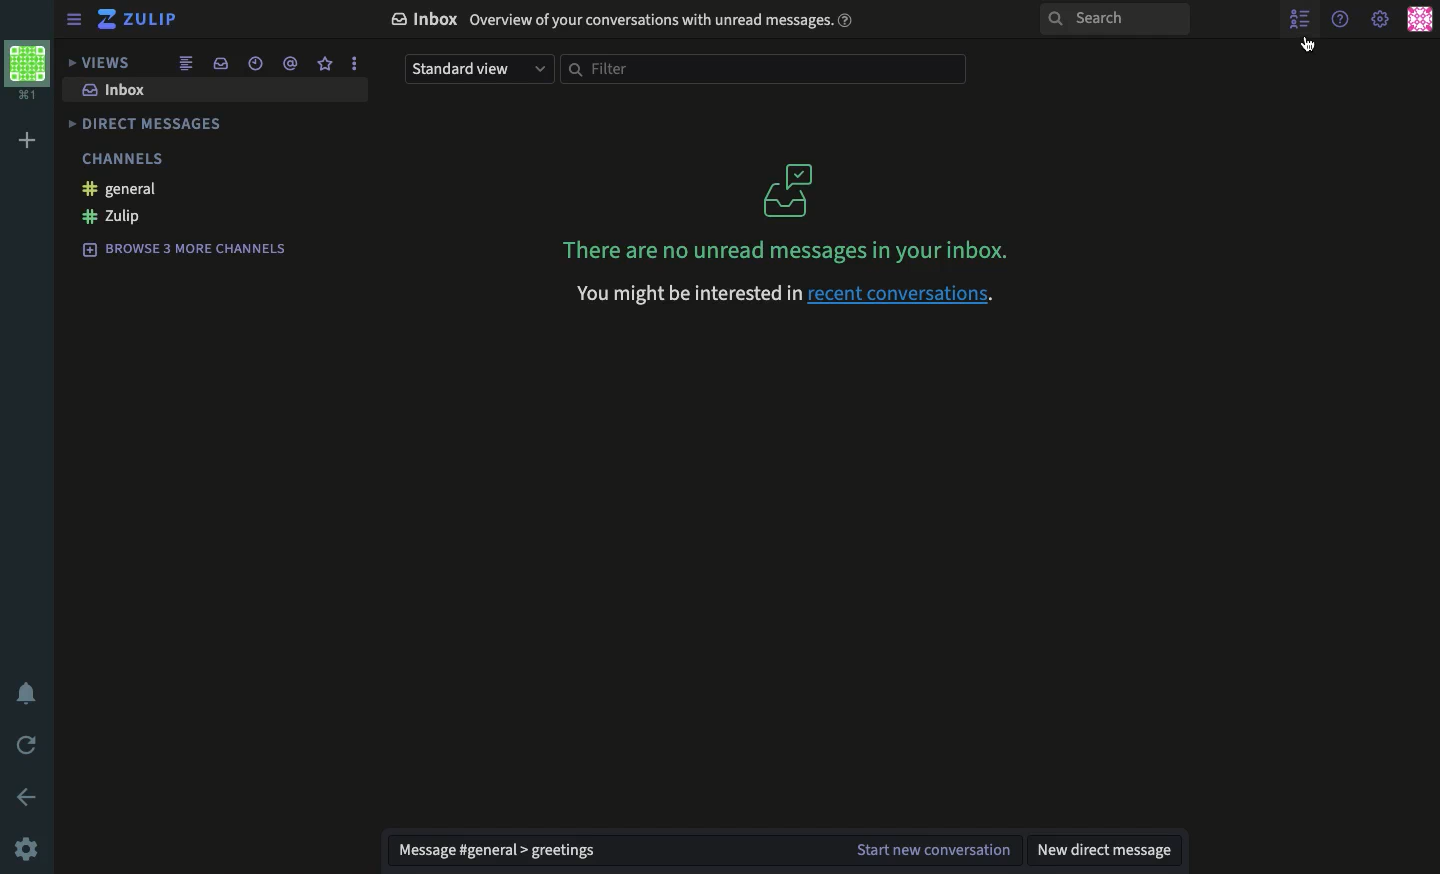 This screenshot has width=1440, height=874. Describe the element at coordinates (27, 73) in the screenshot. I see `workspace` at that location.